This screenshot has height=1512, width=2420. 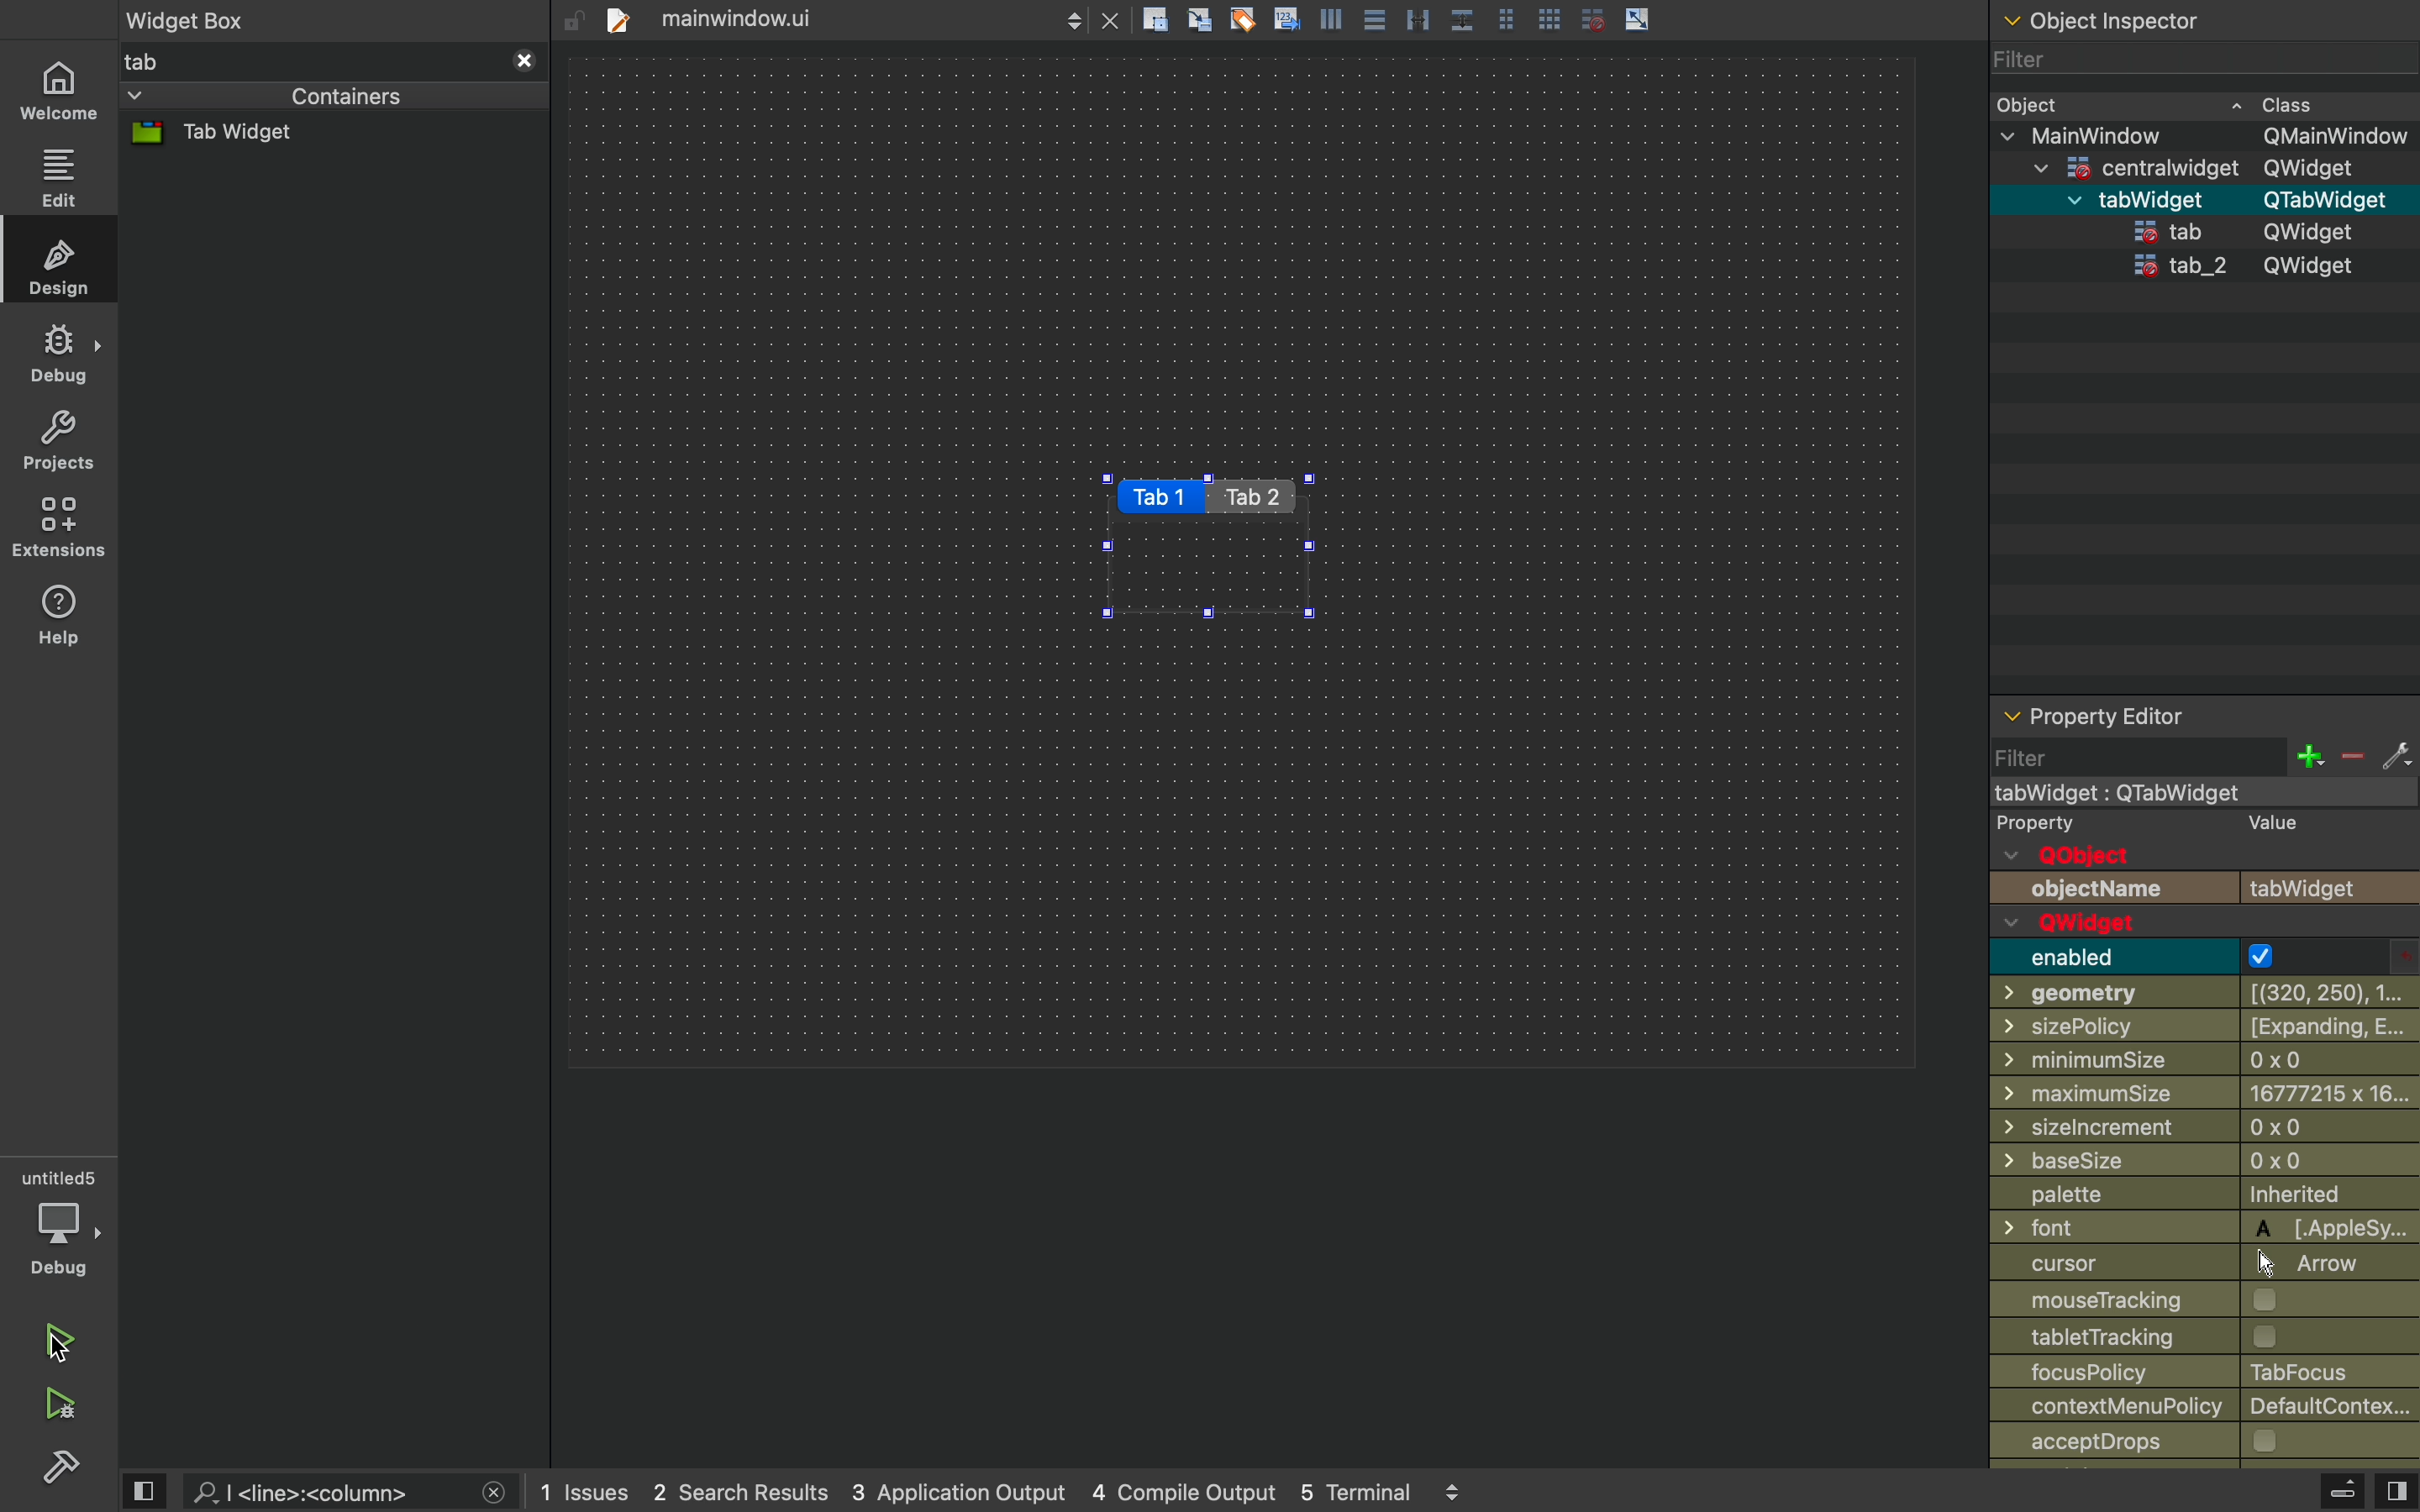 I want to click on extrude, so click(x=2343, y=1494).